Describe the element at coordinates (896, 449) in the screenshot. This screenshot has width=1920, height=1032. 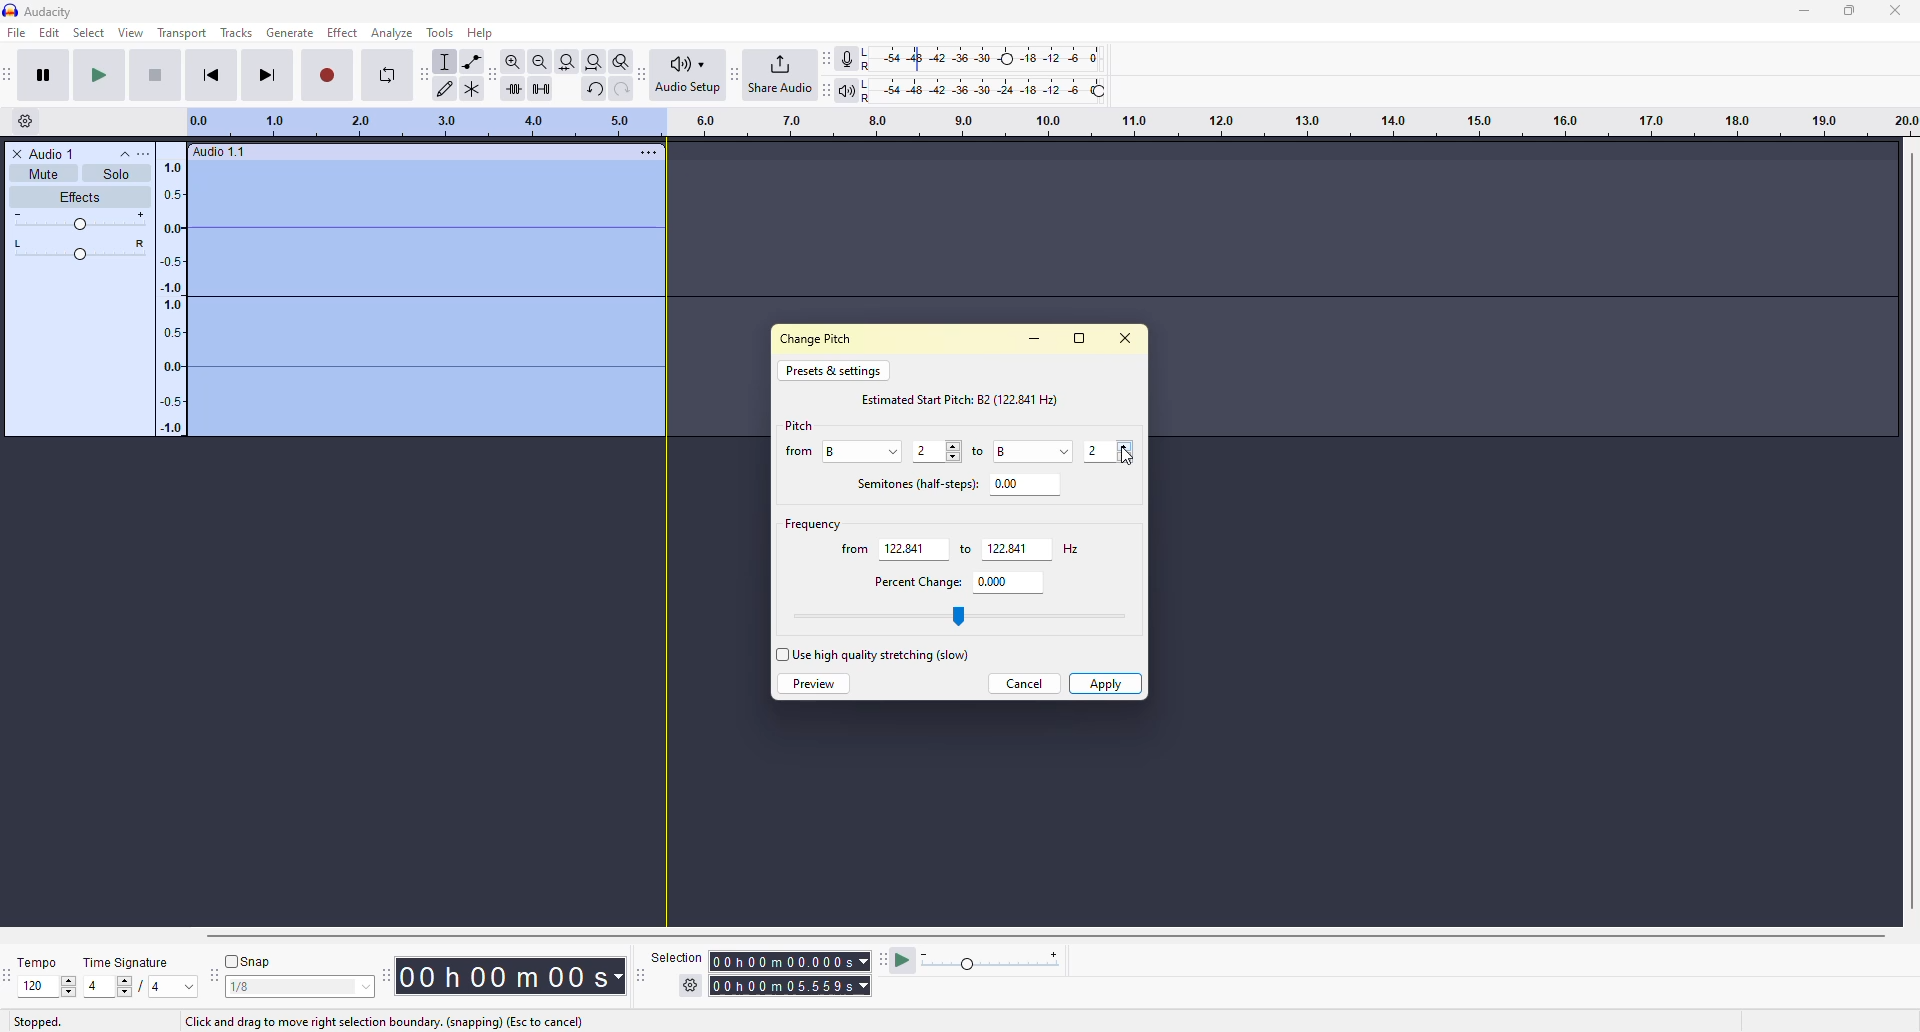
I see `select` at that location.